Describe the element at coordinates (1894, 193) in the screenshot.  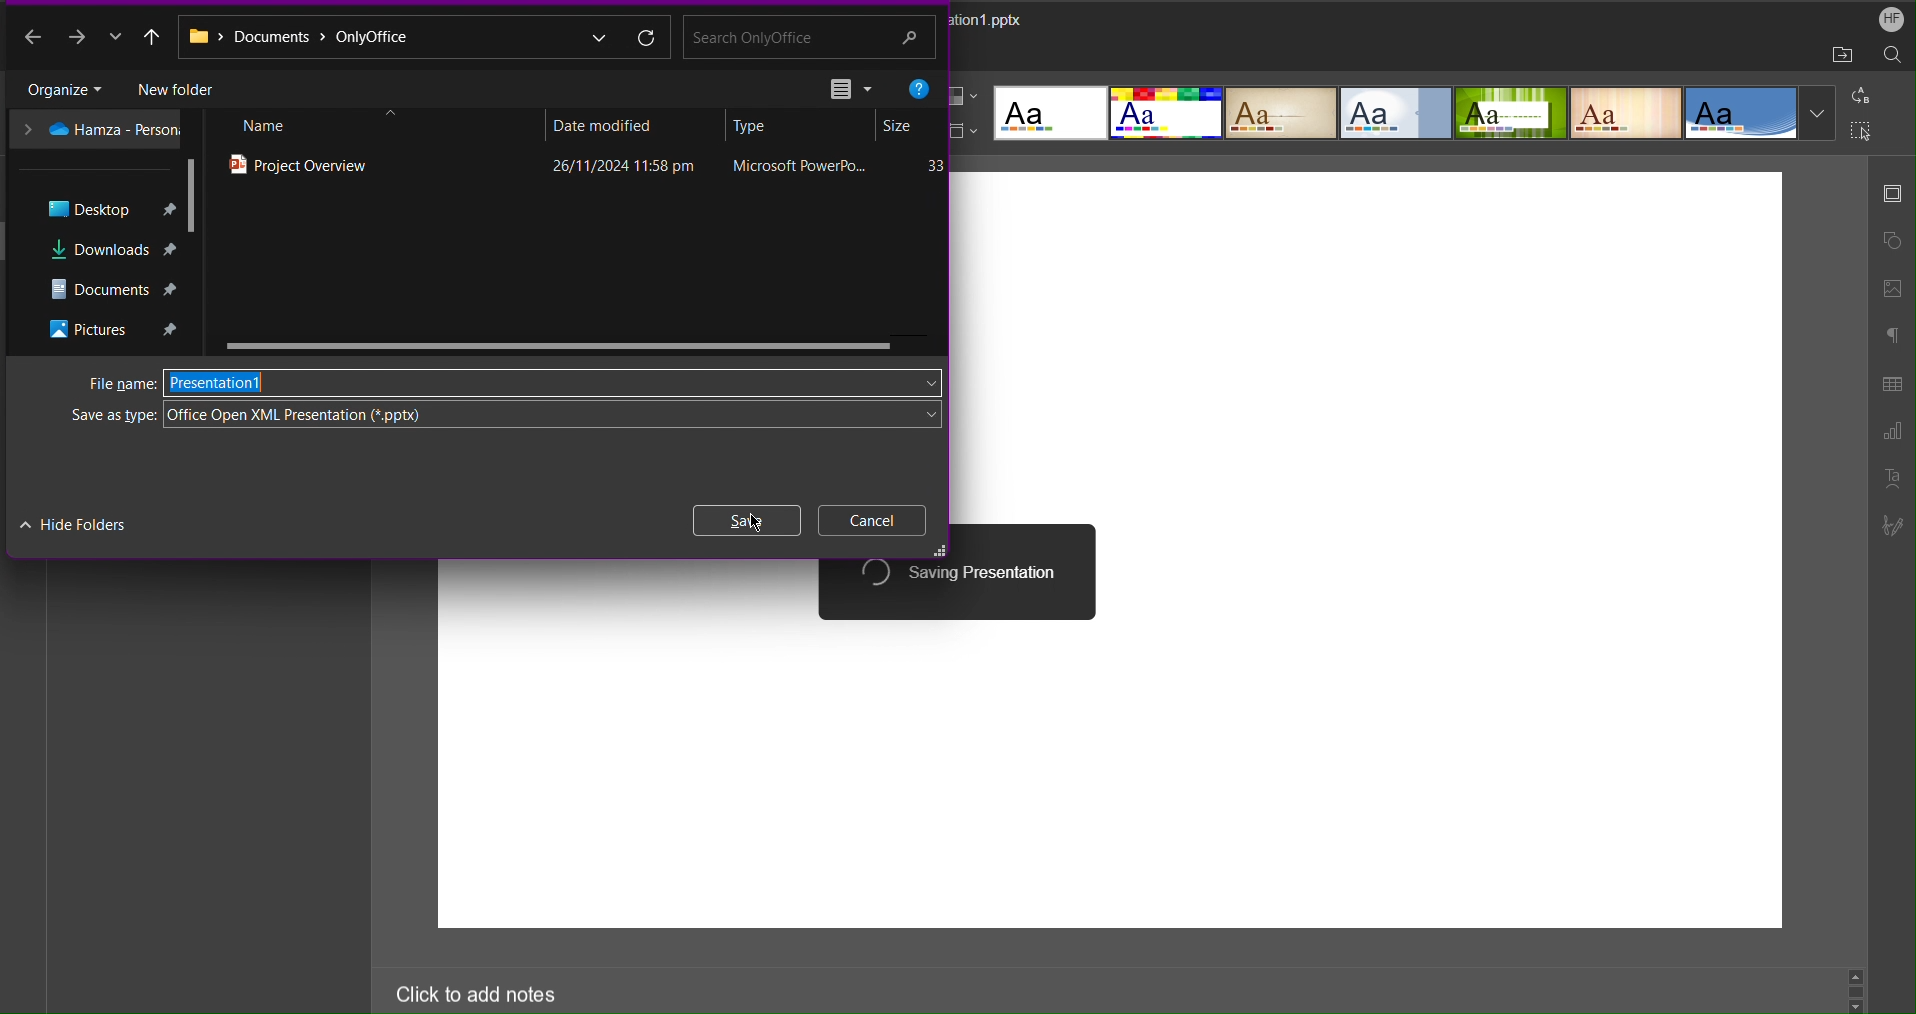
I see `Slide Settings` at that location.